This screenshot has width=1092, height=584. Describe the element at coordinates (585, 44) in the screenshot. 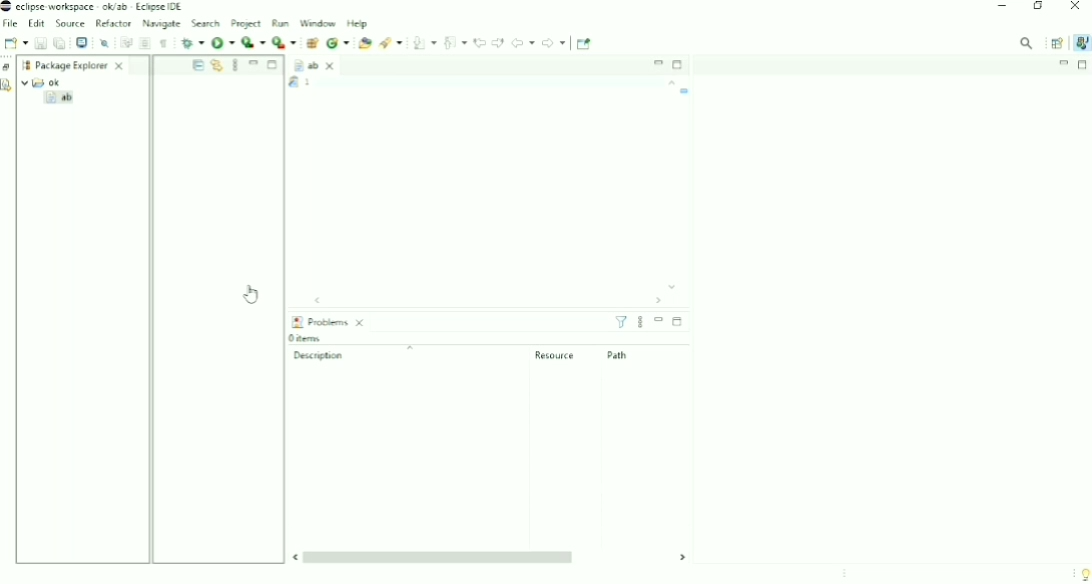

I see `Pin Editor` at that location.